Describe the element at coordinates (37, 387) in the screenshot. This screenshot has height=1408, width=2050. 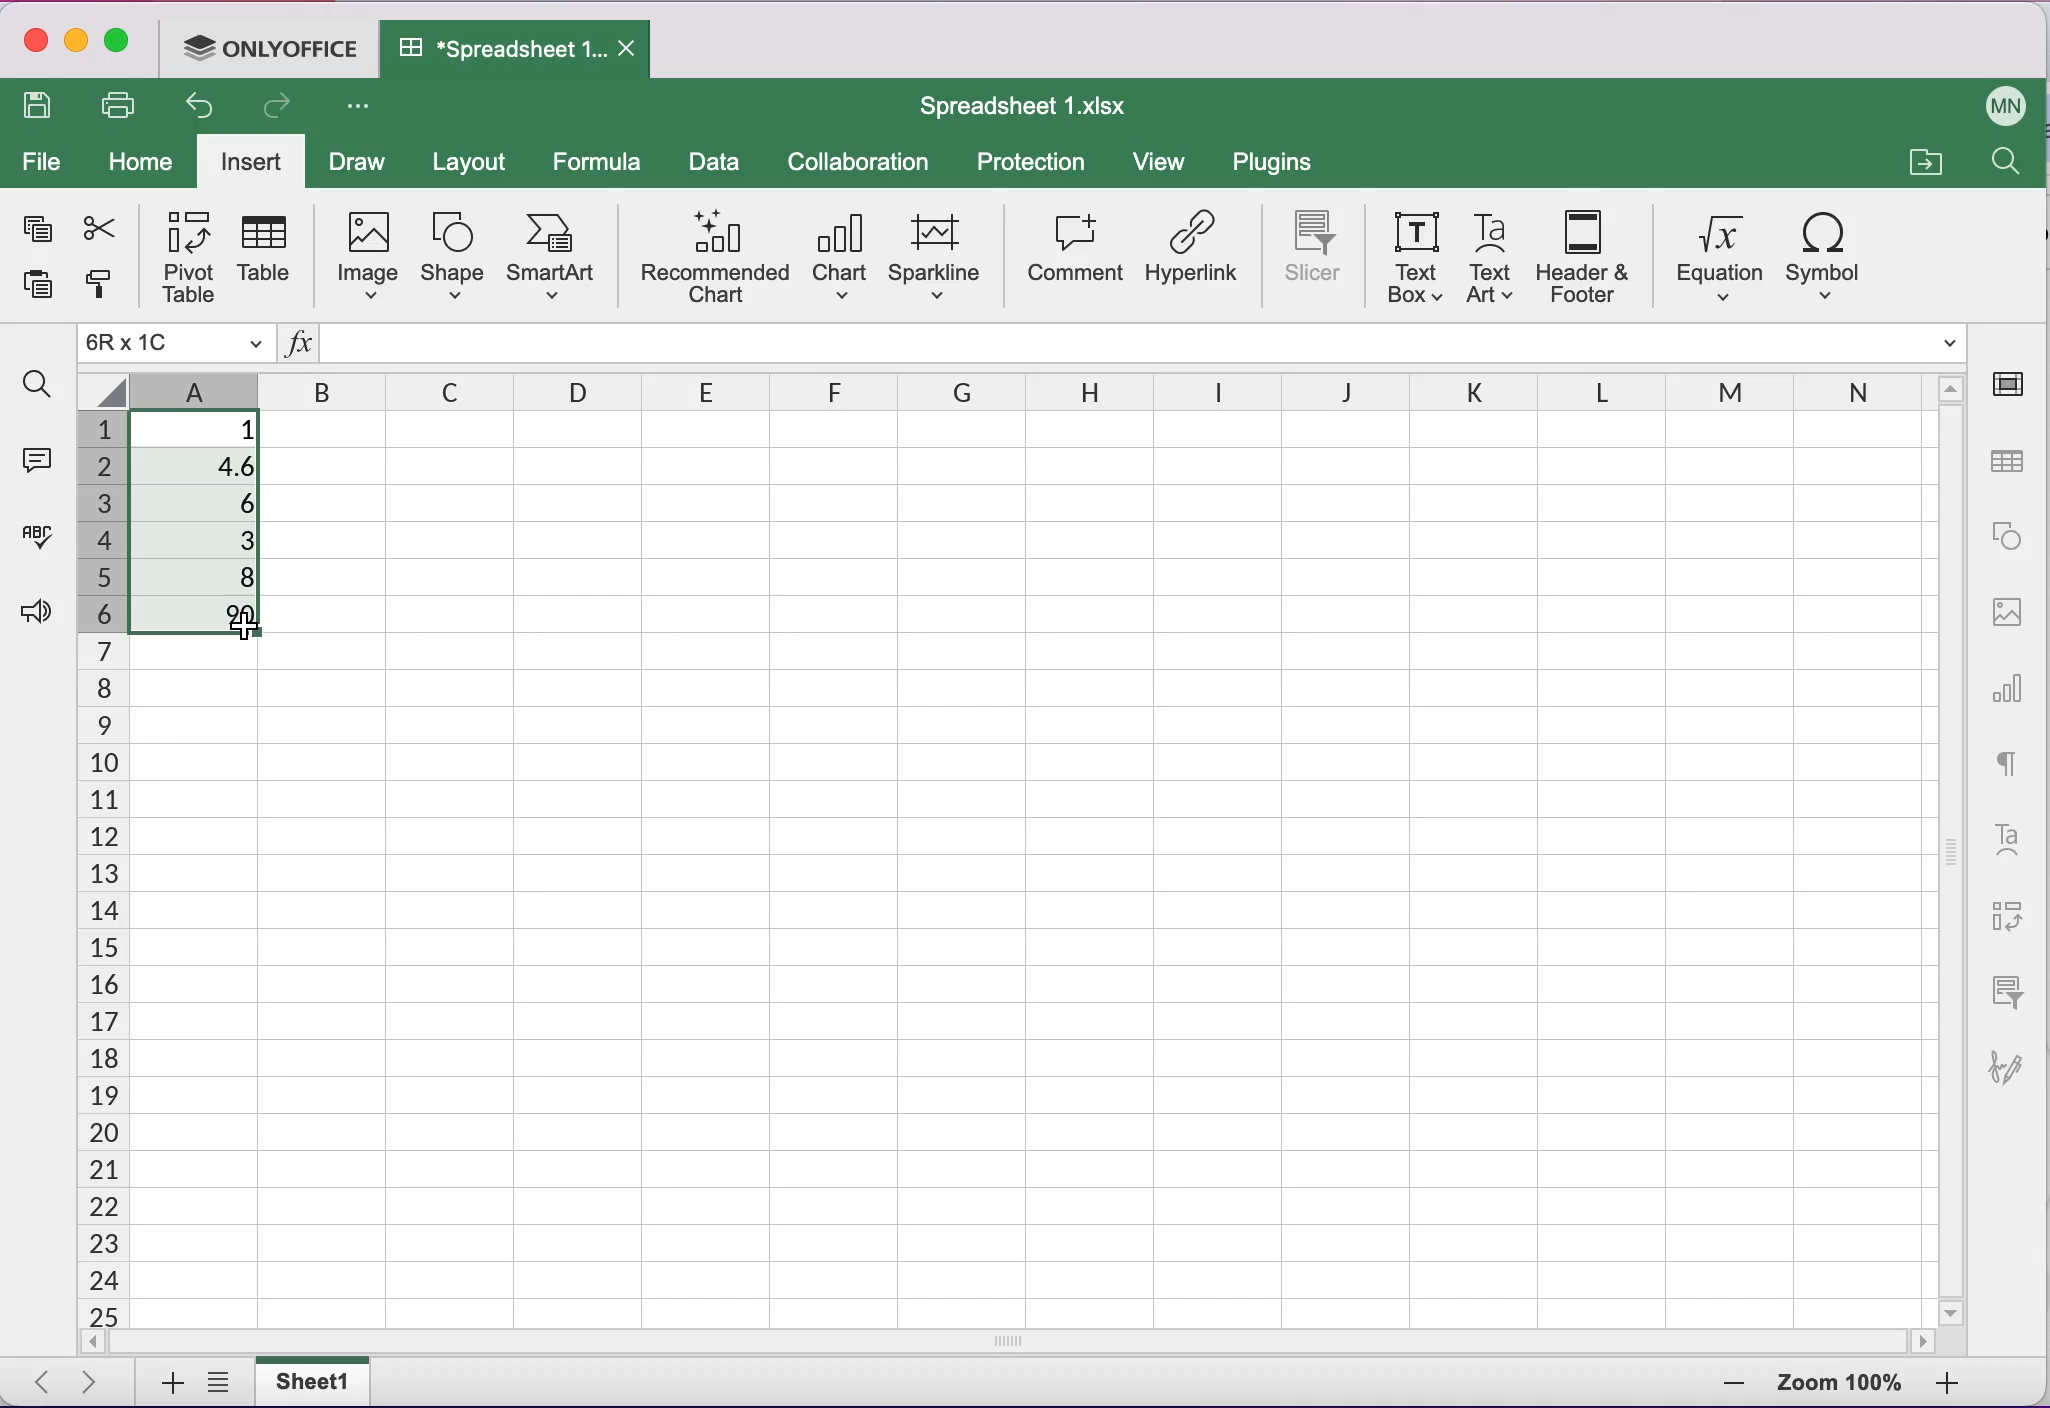
I see `find` at that location.